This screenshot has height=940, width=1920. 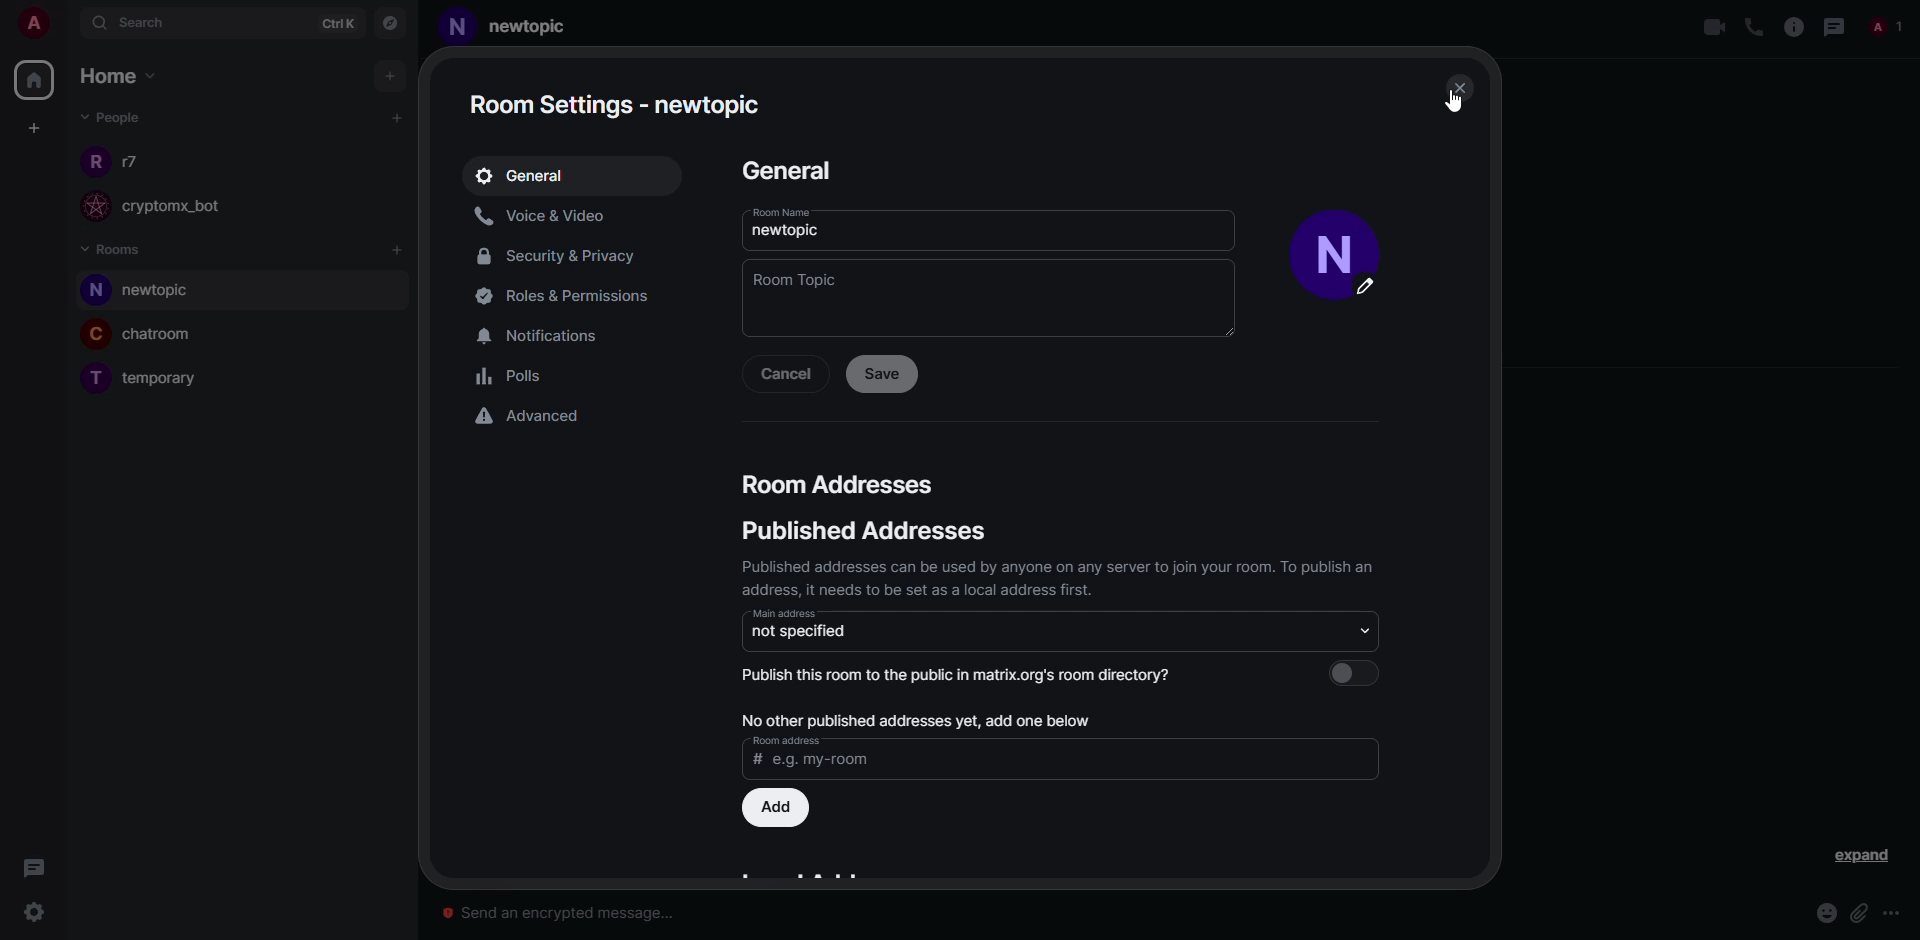 I want to click on profile image, so click(x=91, y=206).